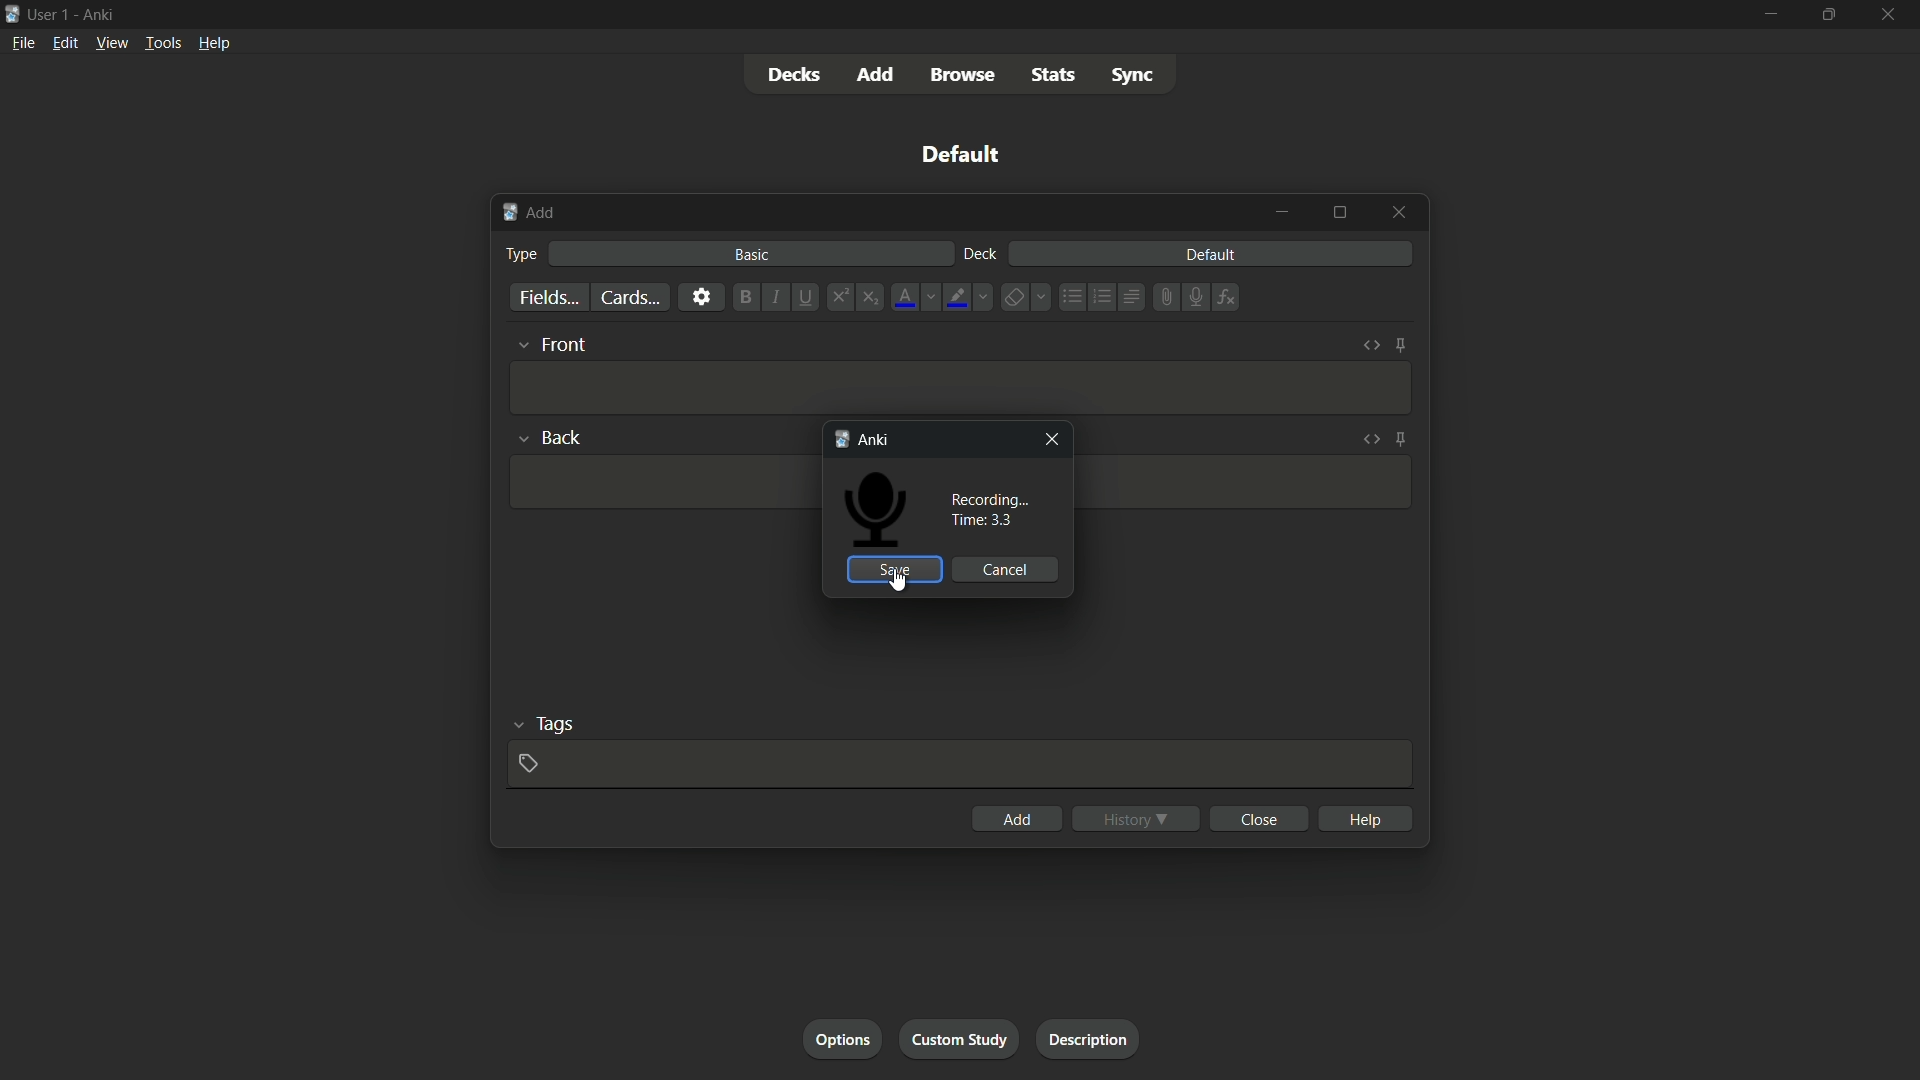  What do you see at coordinates (1058, 76) in the screenshot?
I see `stats` at bounding box center [1058, 76].